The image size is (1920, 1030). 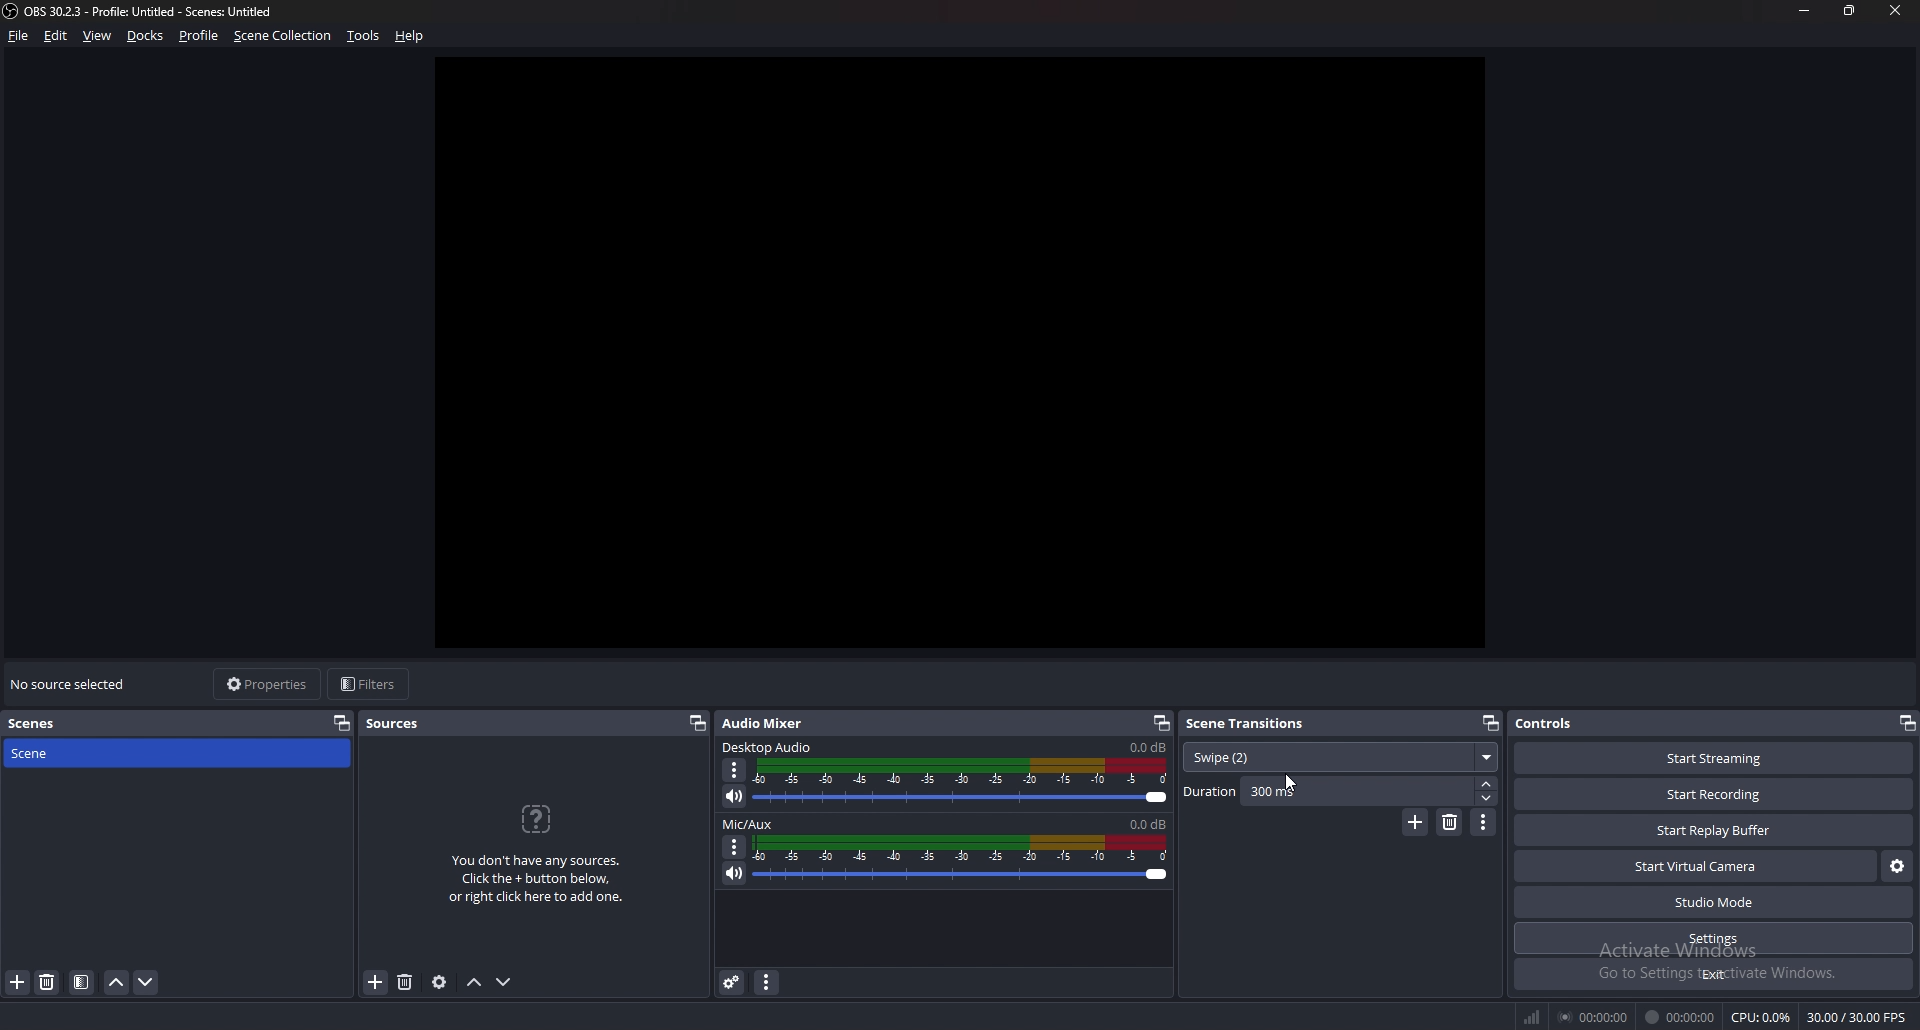 What do you see at coordinates (1451, 822) in the screenshot?
I see `remove transition` at bounding box center [1451, 822].